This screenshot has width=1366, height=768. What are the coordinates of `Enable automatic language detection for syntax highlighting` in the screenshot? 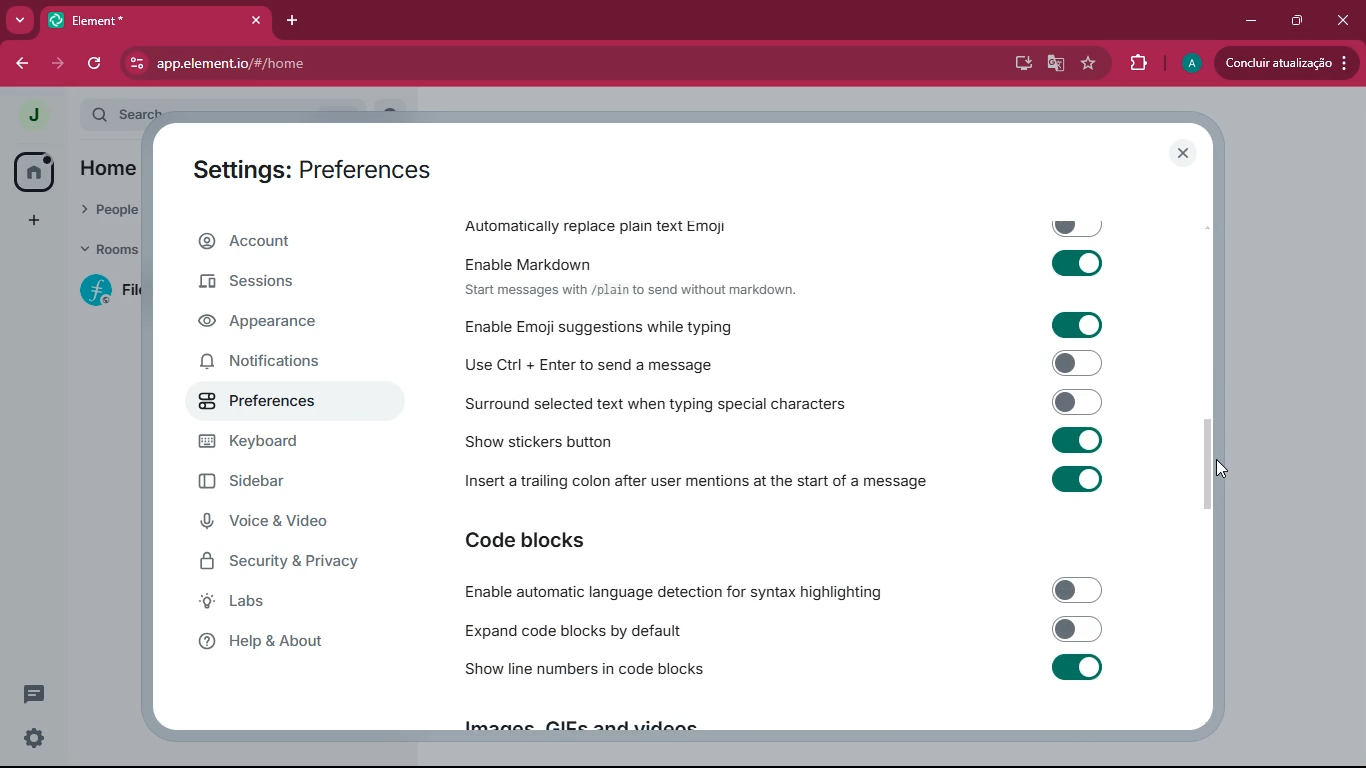 It's located at (782, 592).